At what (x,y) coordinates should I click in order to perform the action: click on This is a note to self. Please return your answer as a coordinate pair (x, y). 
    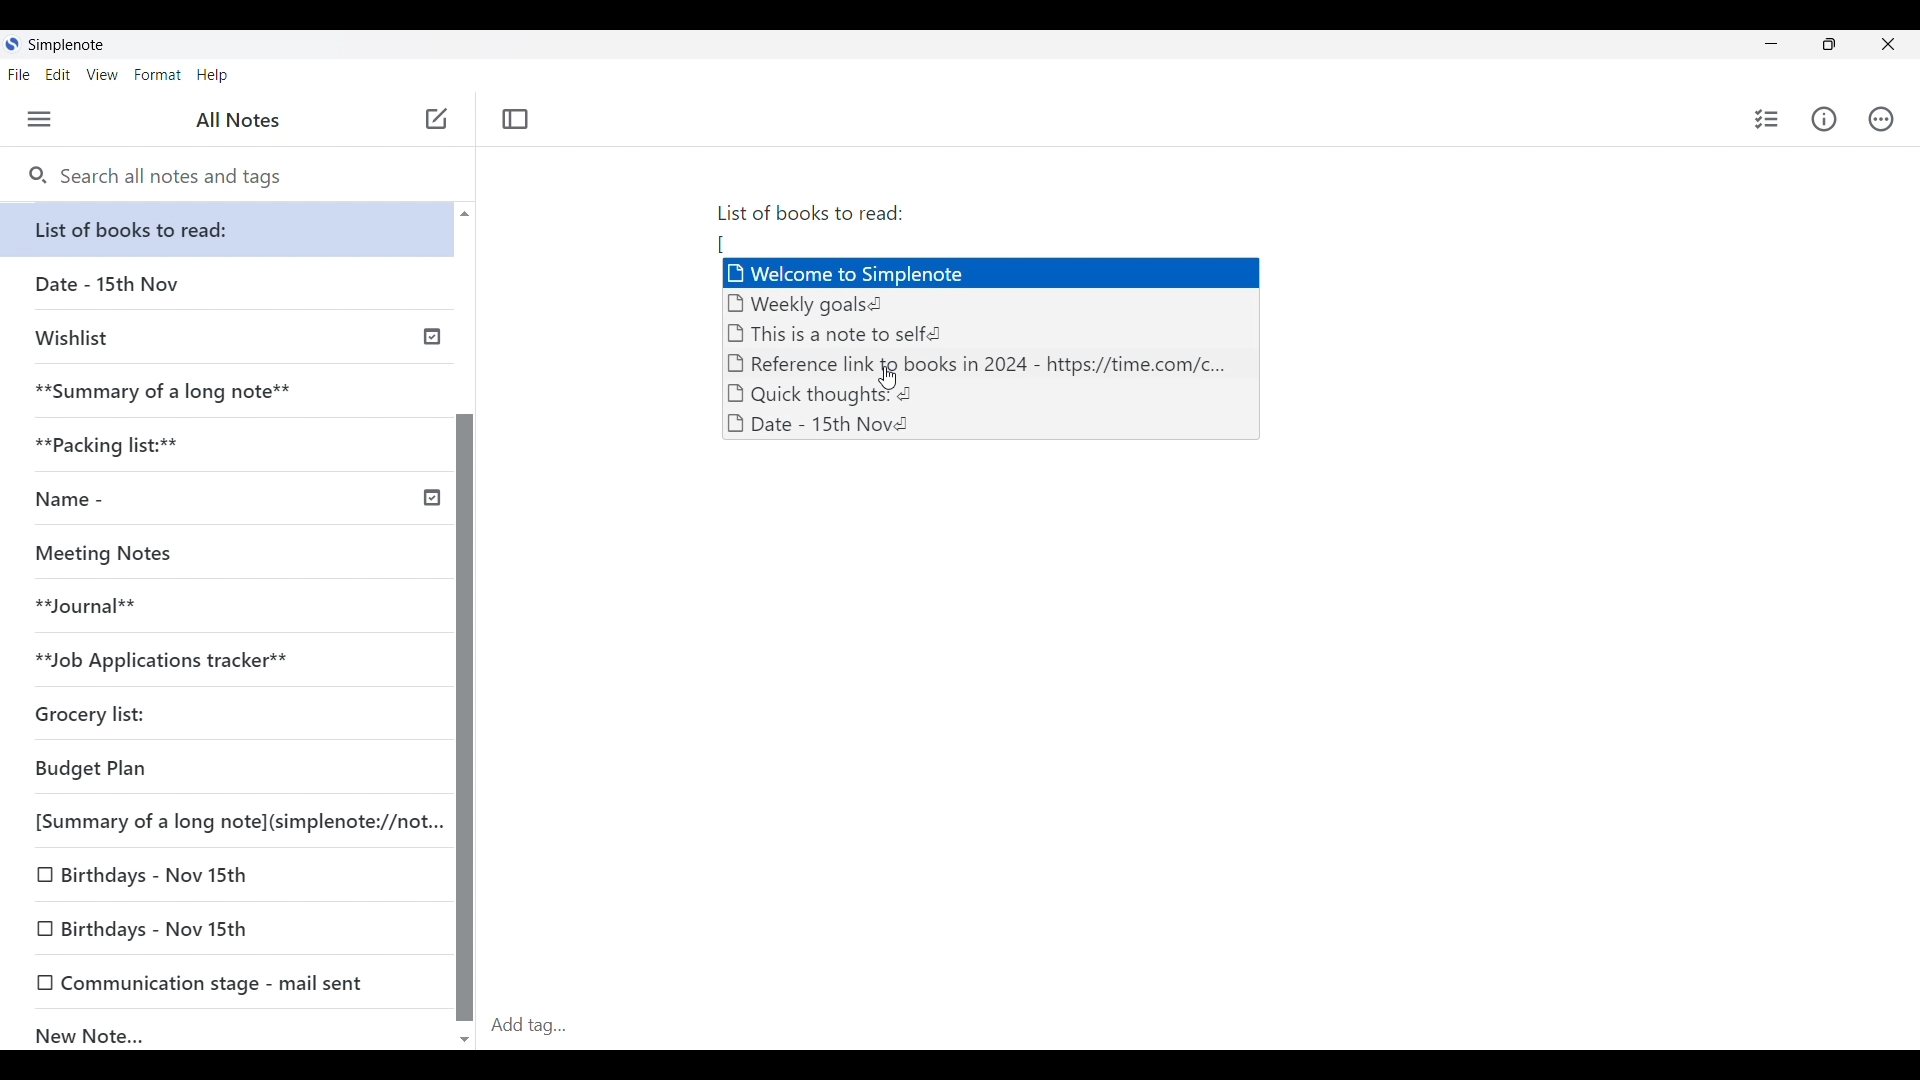
    Looking at the image, I should click on (844, 332).